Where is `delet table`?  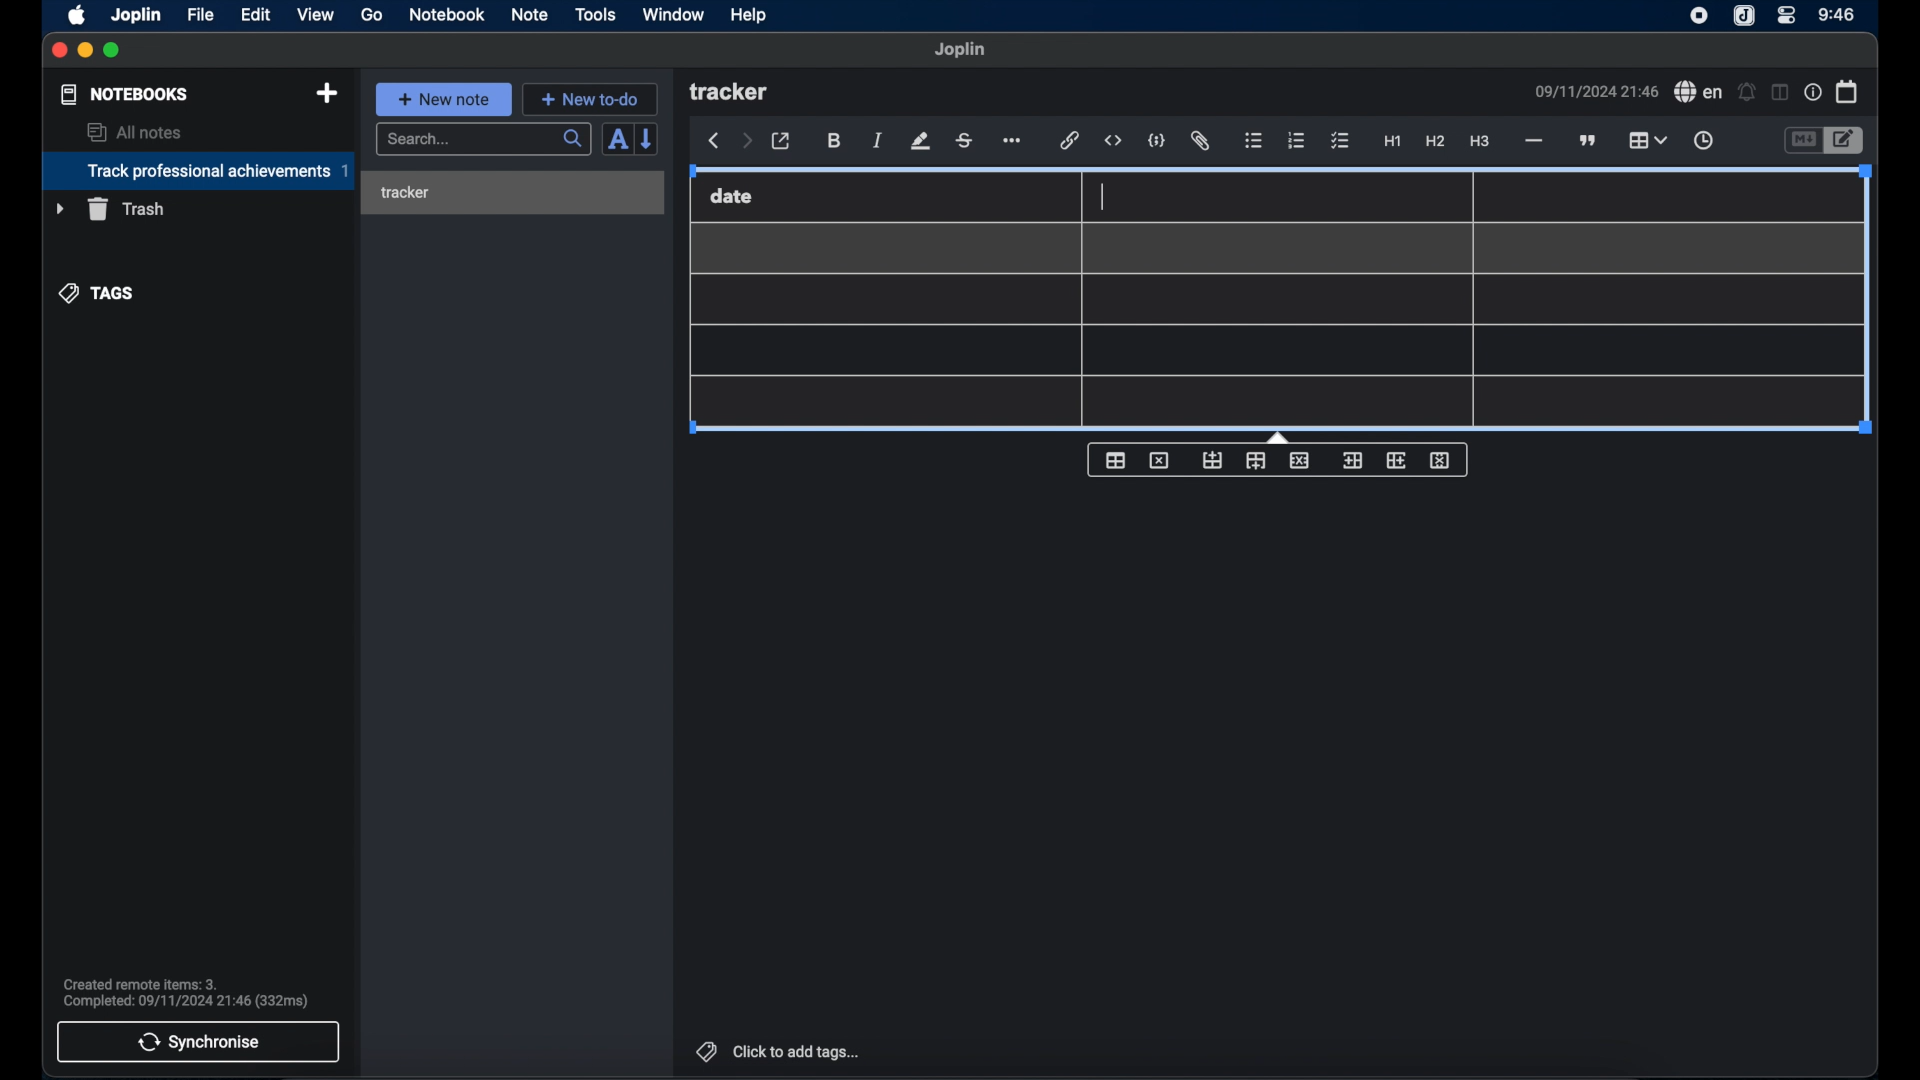 delet table is located at coordinates (1159, 459).